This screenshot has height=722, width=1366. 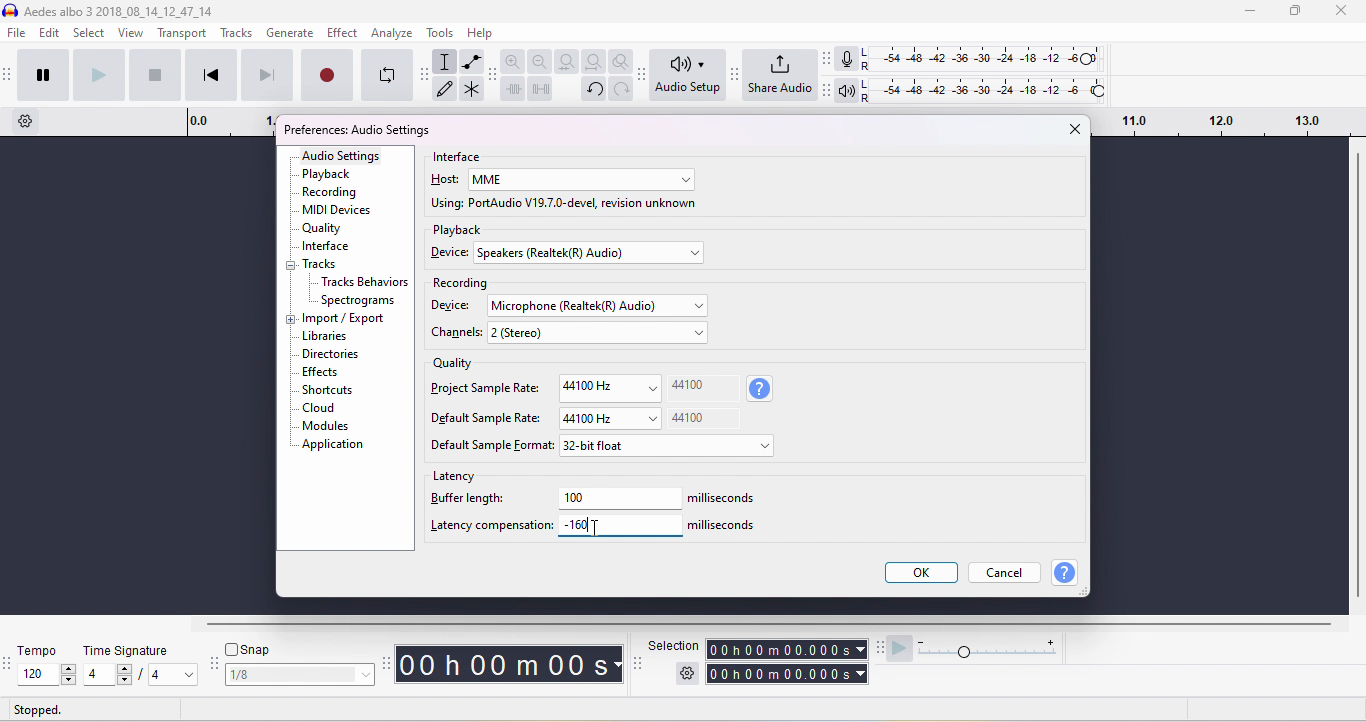 What do you see at coordinates (449, 252) in the screenshot?
I see `device` at bounding box center [449, 252].